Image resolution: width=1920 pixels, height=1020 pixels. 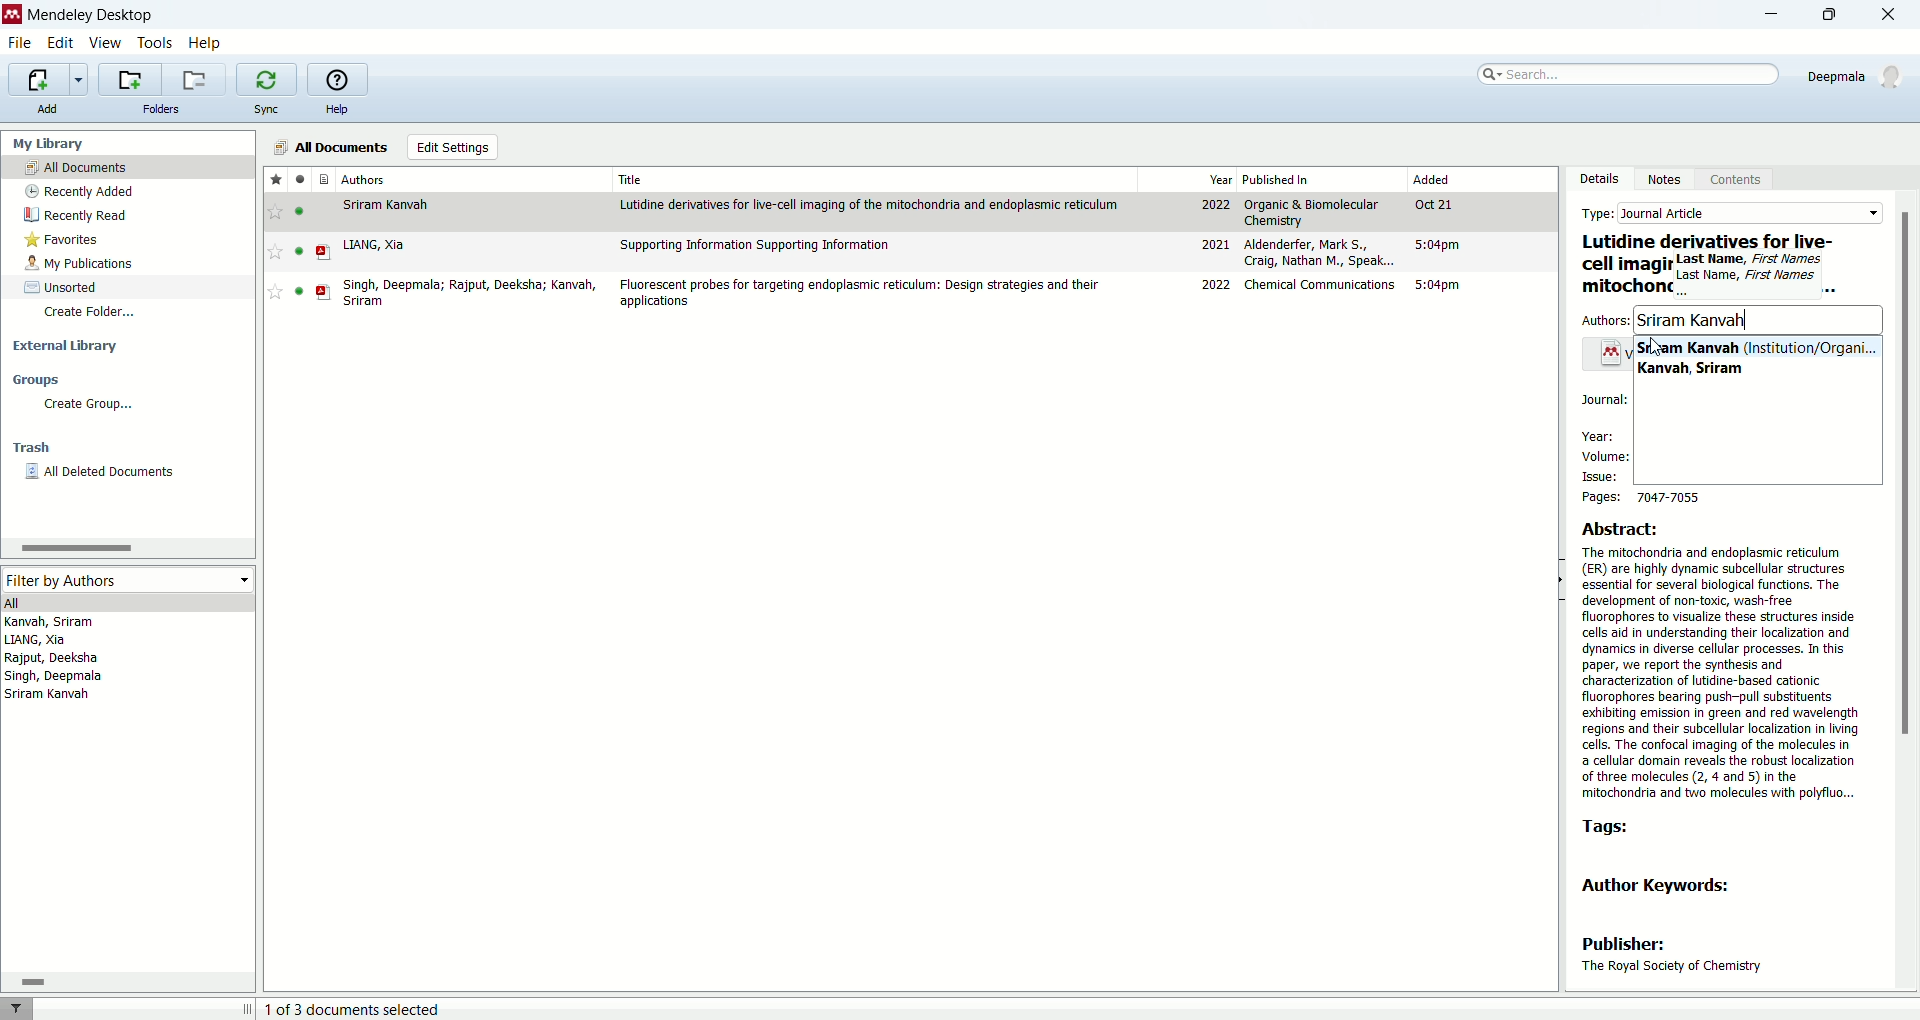 What do you see at coordinates (1637, 499) in the screenshot?
I see `pages: 7047-7055` at bounding box center [1637, 499].